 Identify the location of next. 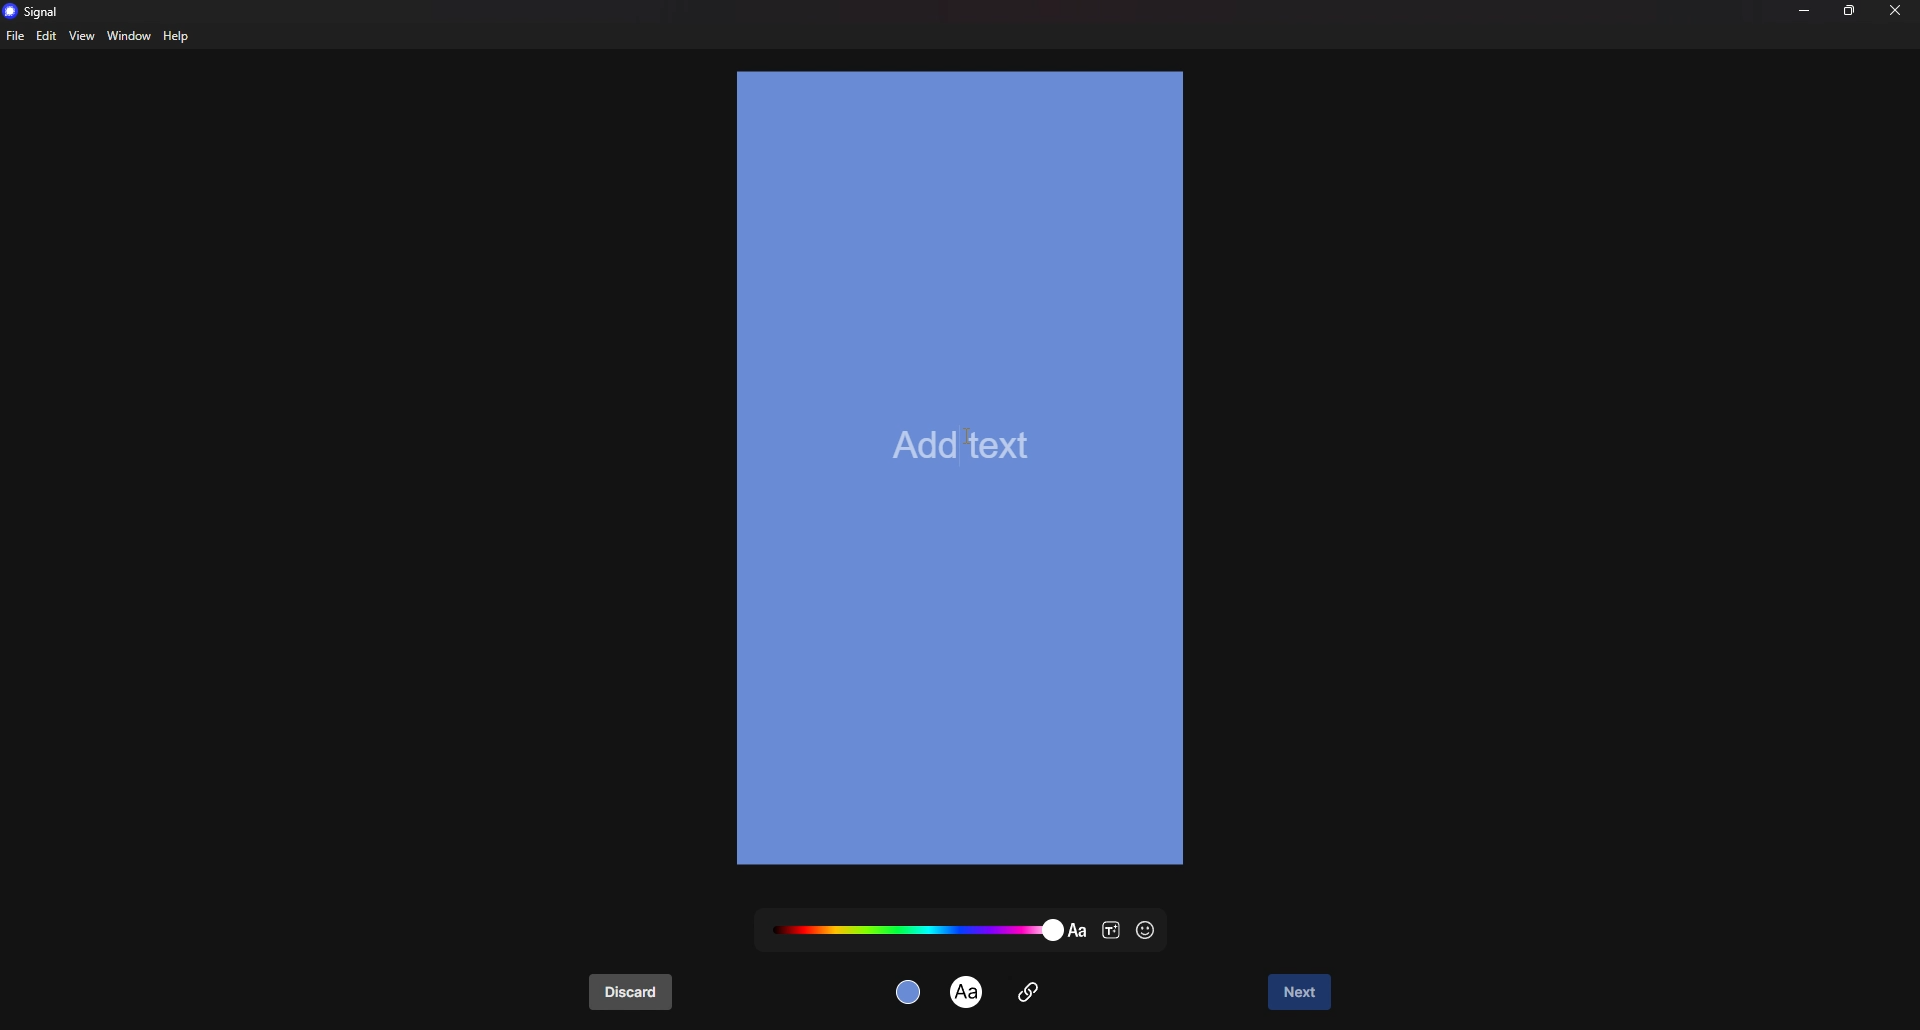
(1298, 995).